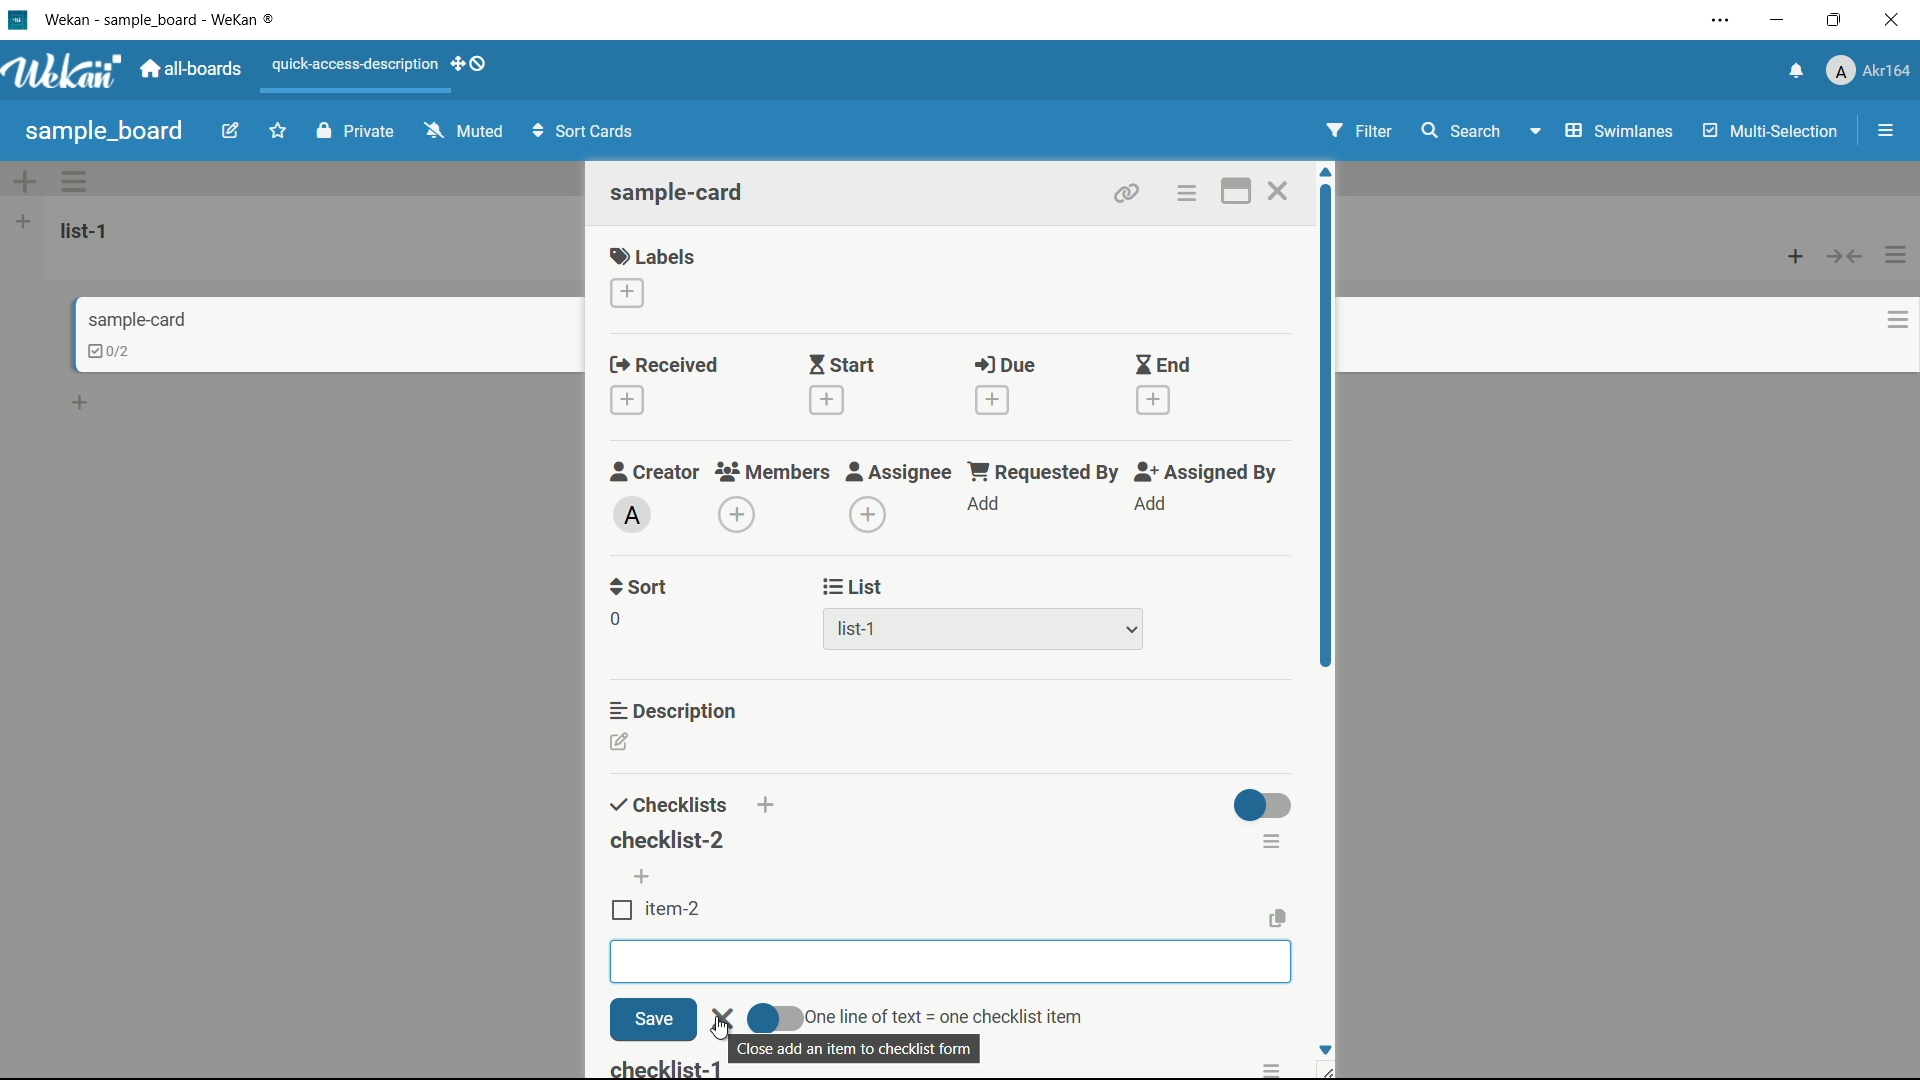  Describe the element at coordinates (626, 401) in the screenshot. I see `add date` at that location.